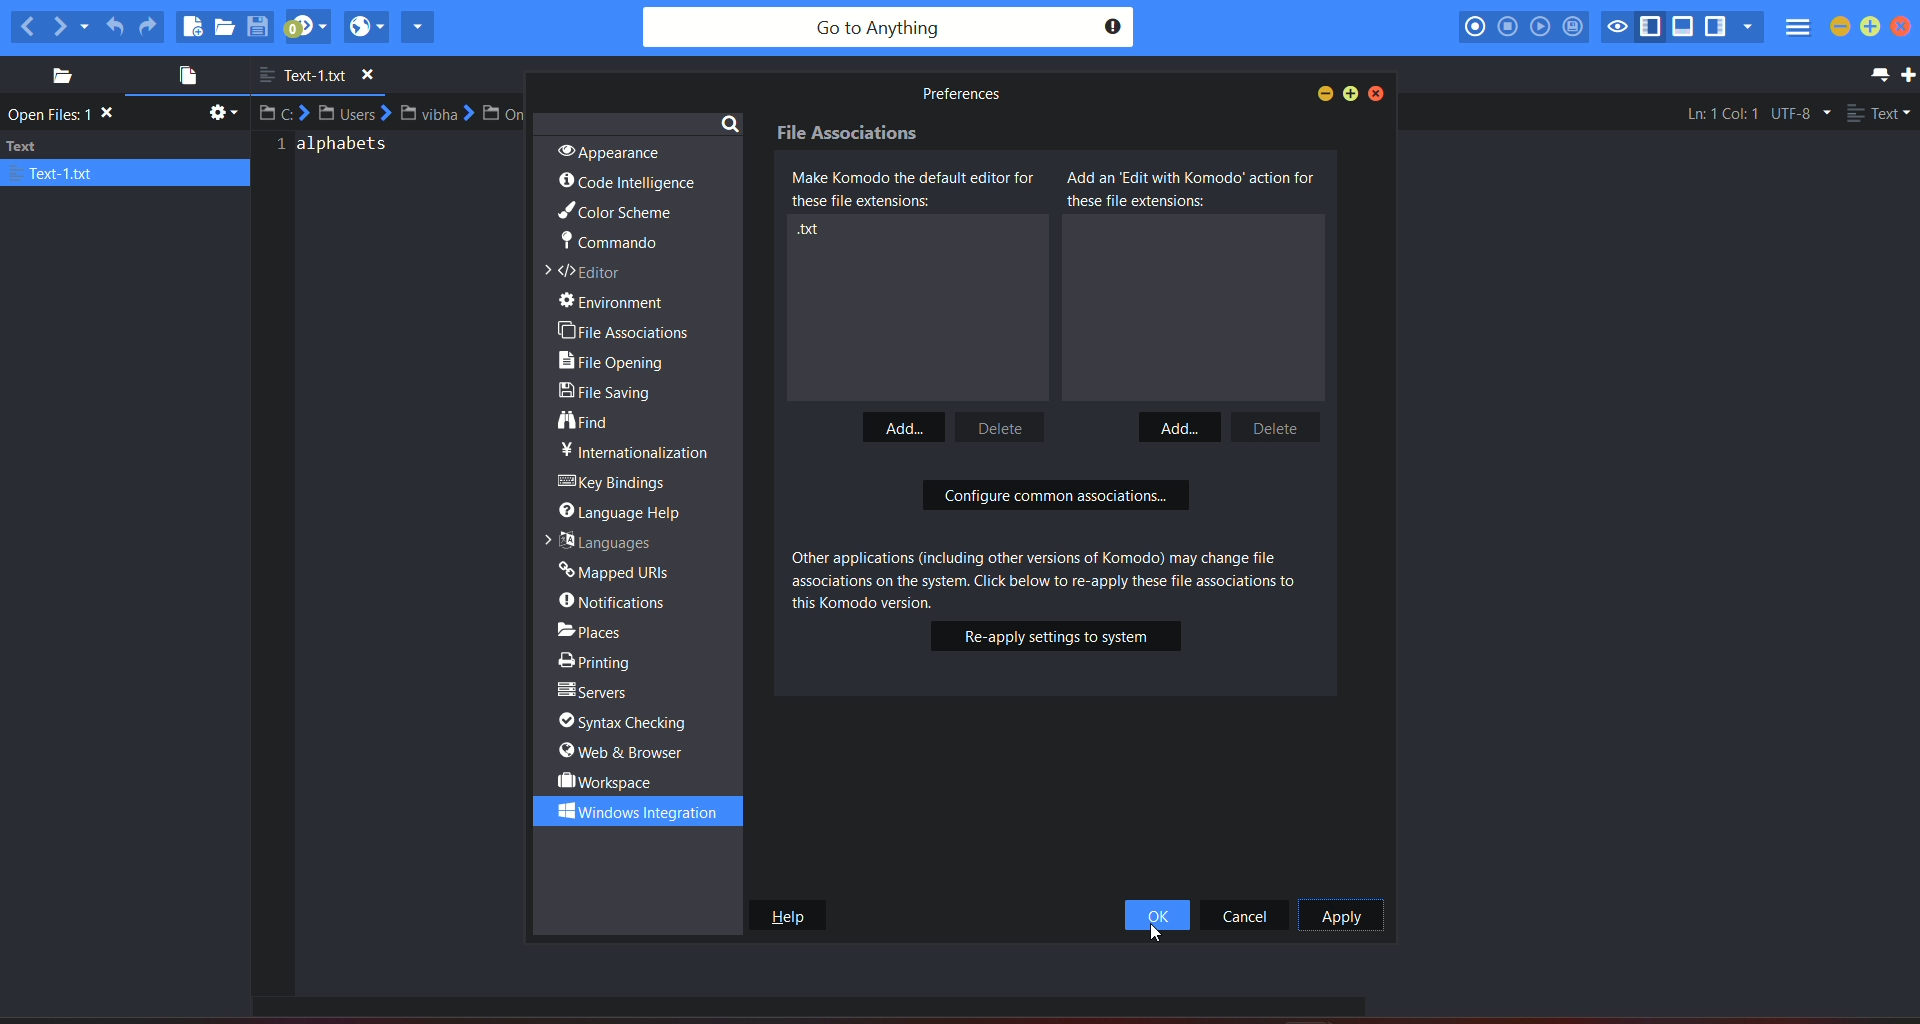  I want to click on play last macro, so click(1541, 27).